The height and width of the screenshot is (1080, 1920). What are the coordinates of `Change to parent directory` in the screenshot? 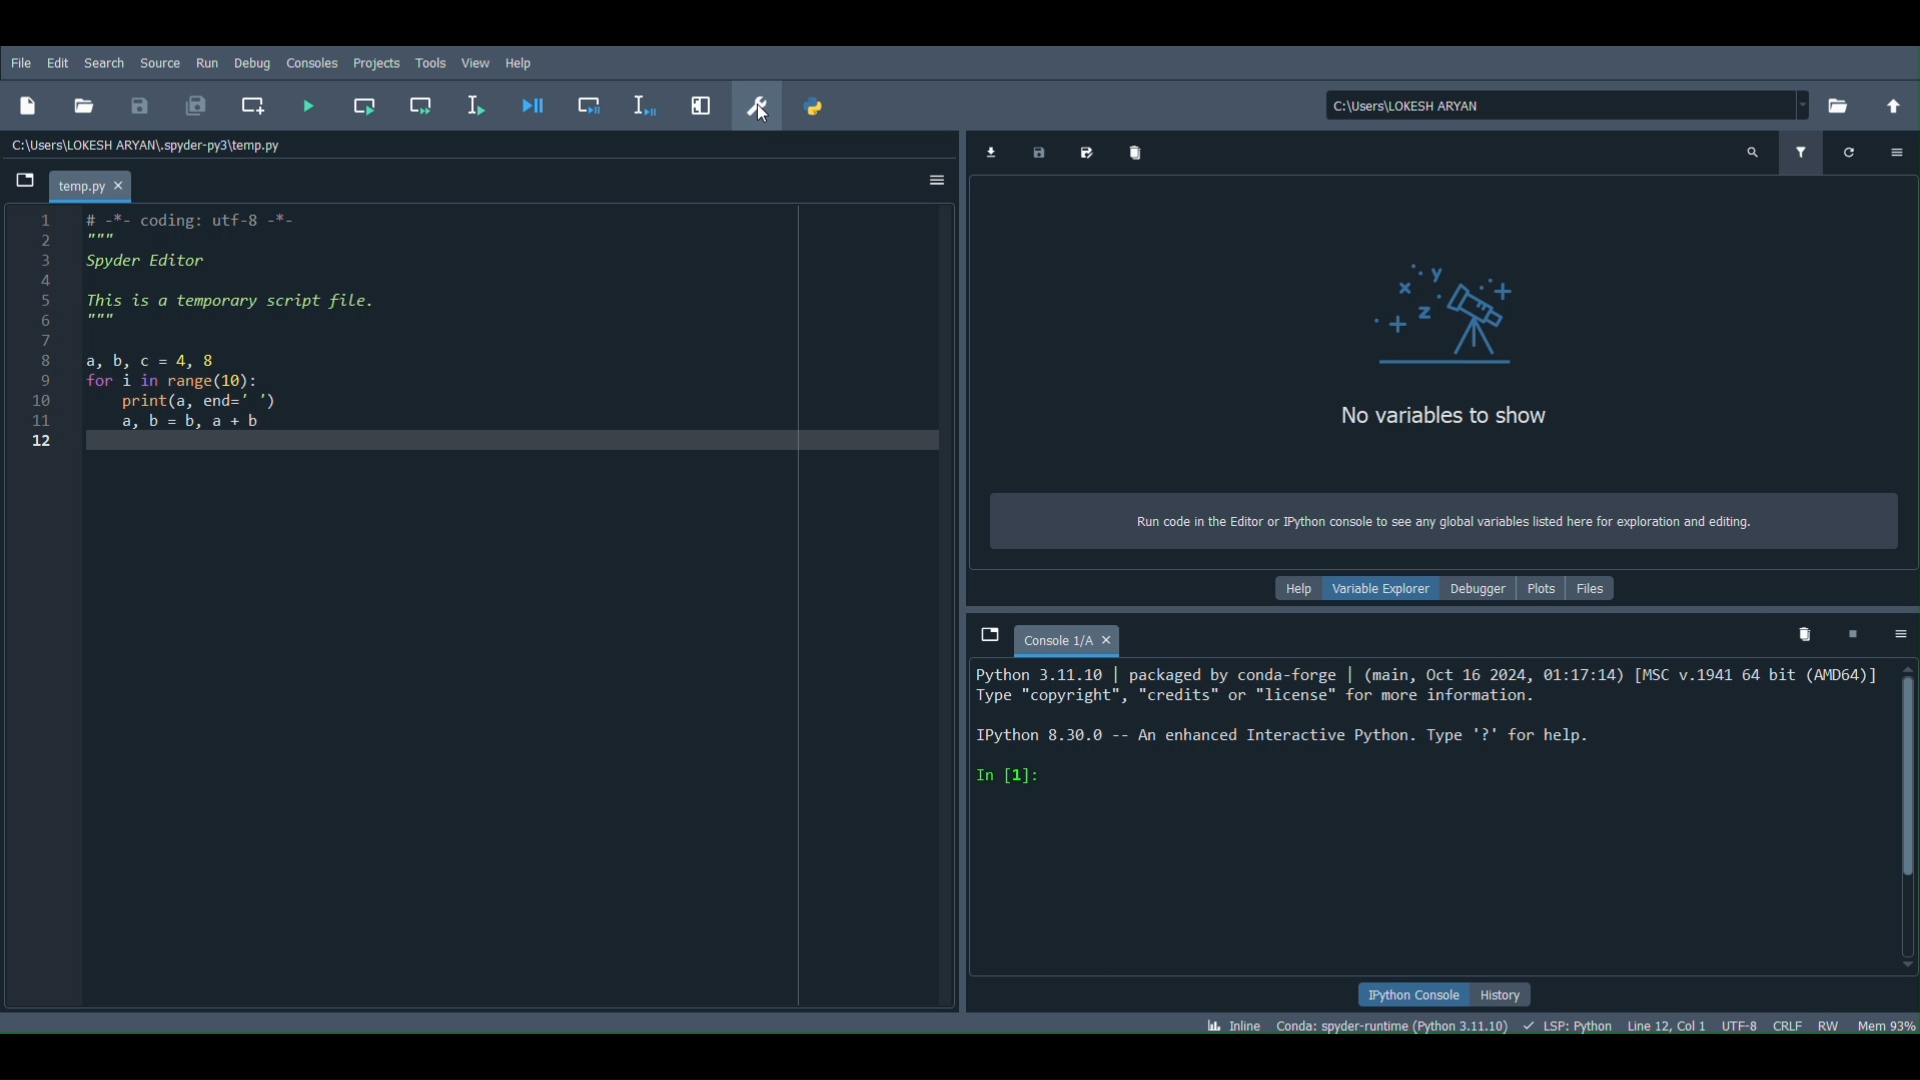 It's located at (1894, 103).